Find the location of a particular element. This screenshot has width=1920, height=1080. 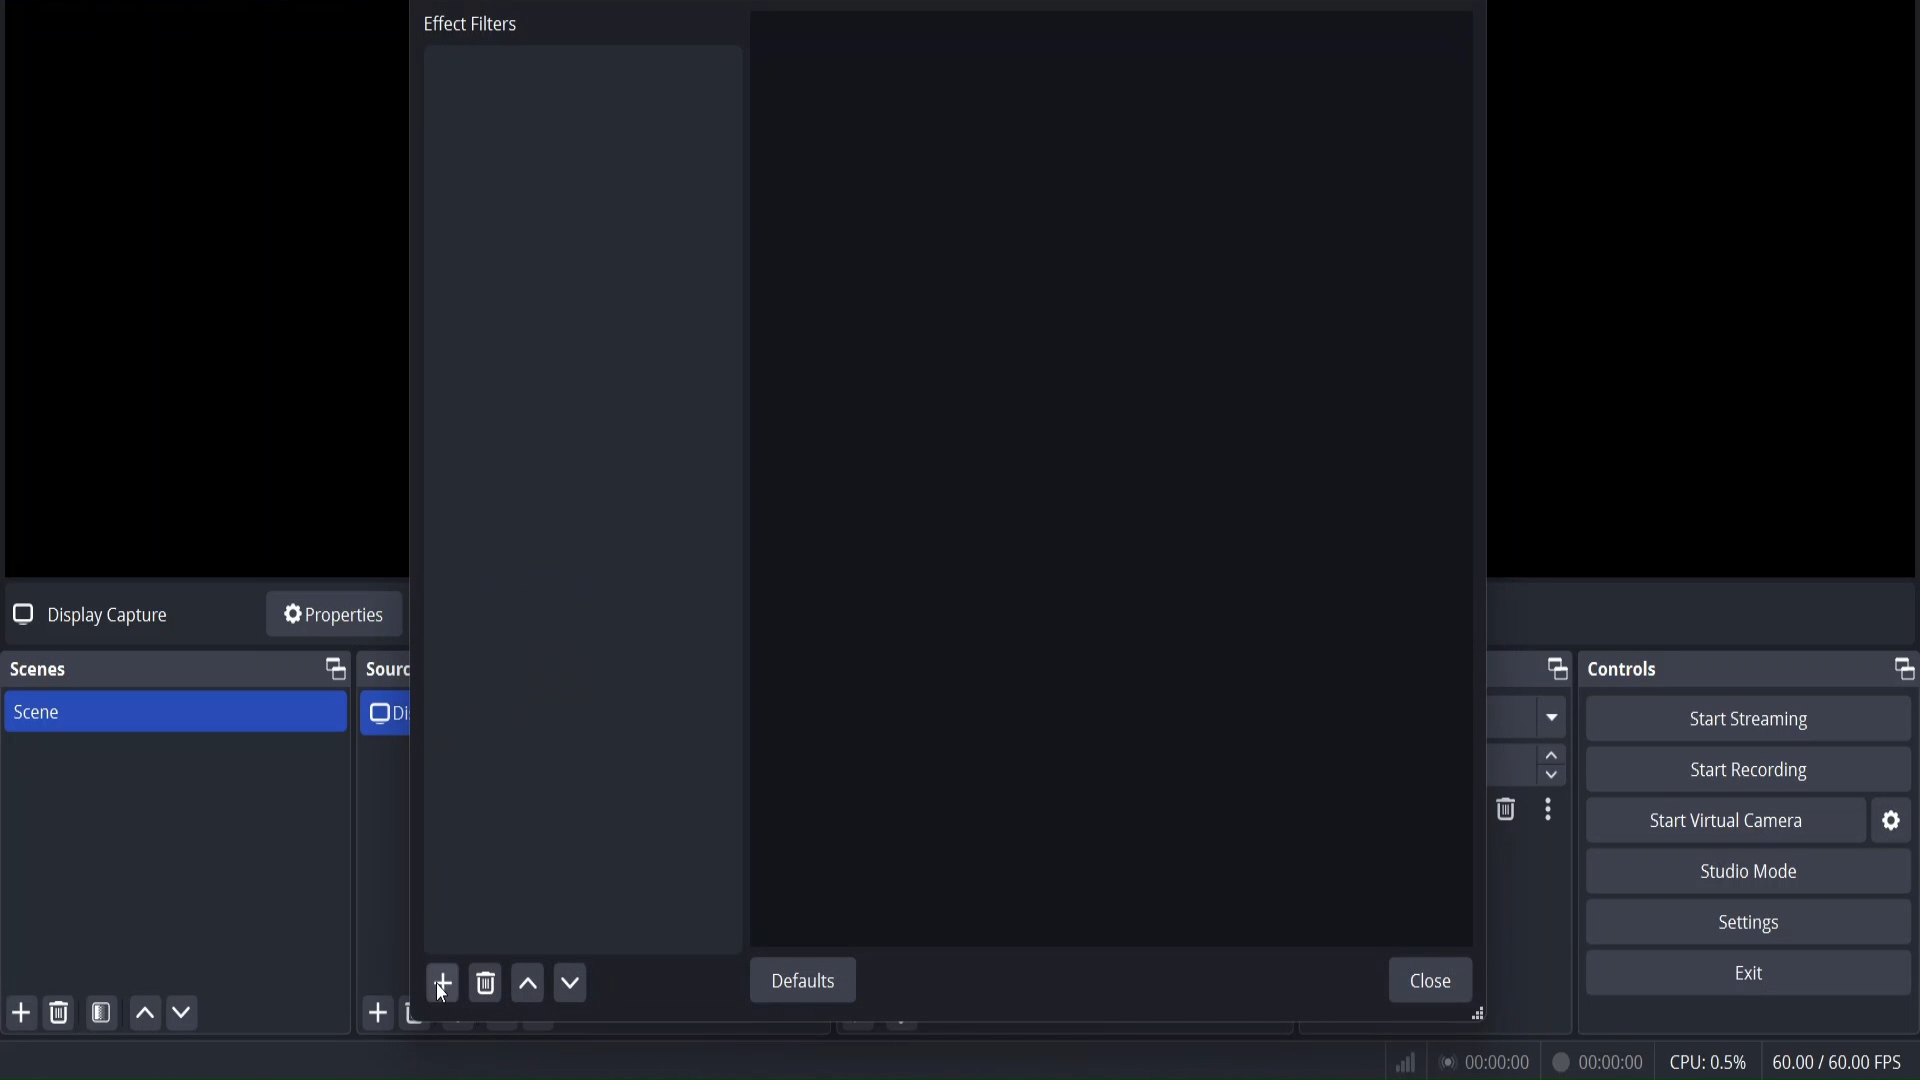

up/down button is located at coordinates (1558, 739).